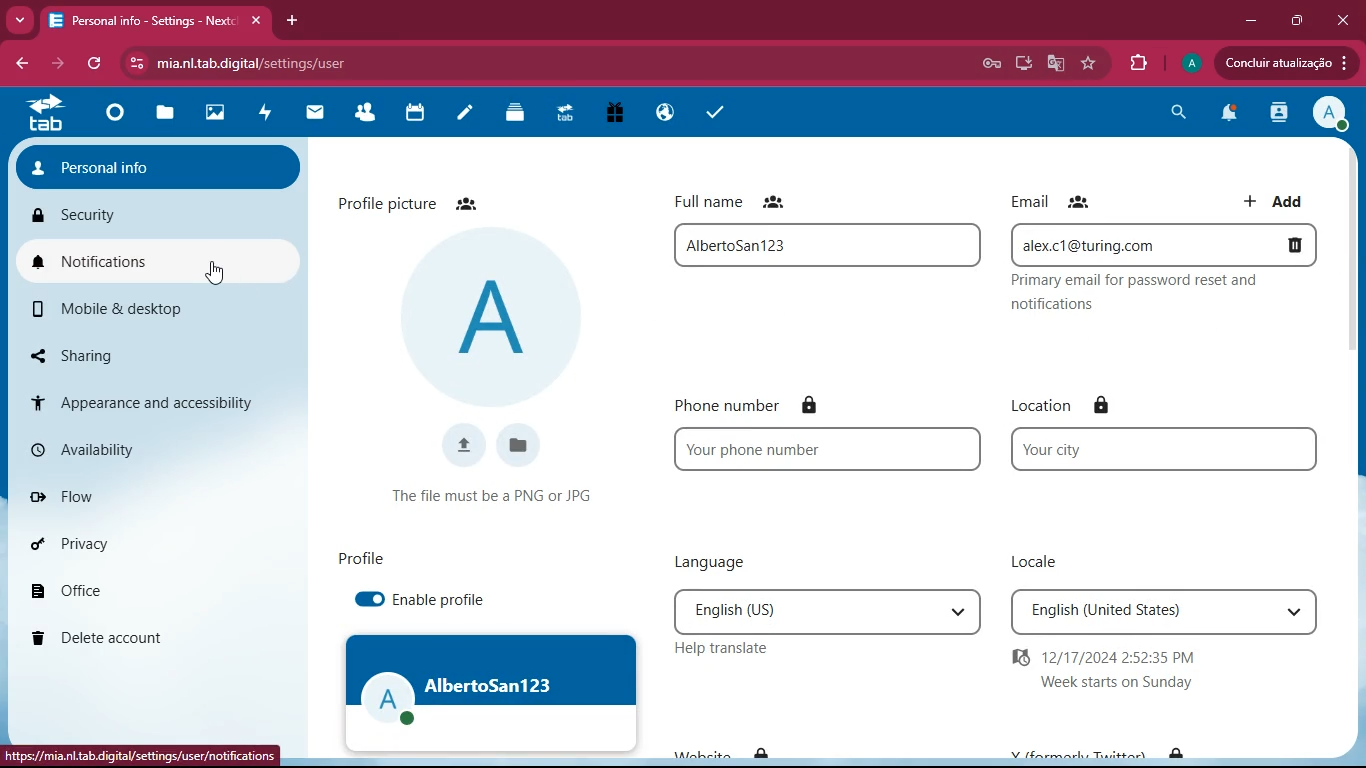 This screenshot has width=1366, height=768. I want to click on favourite, so click(1090, 65).